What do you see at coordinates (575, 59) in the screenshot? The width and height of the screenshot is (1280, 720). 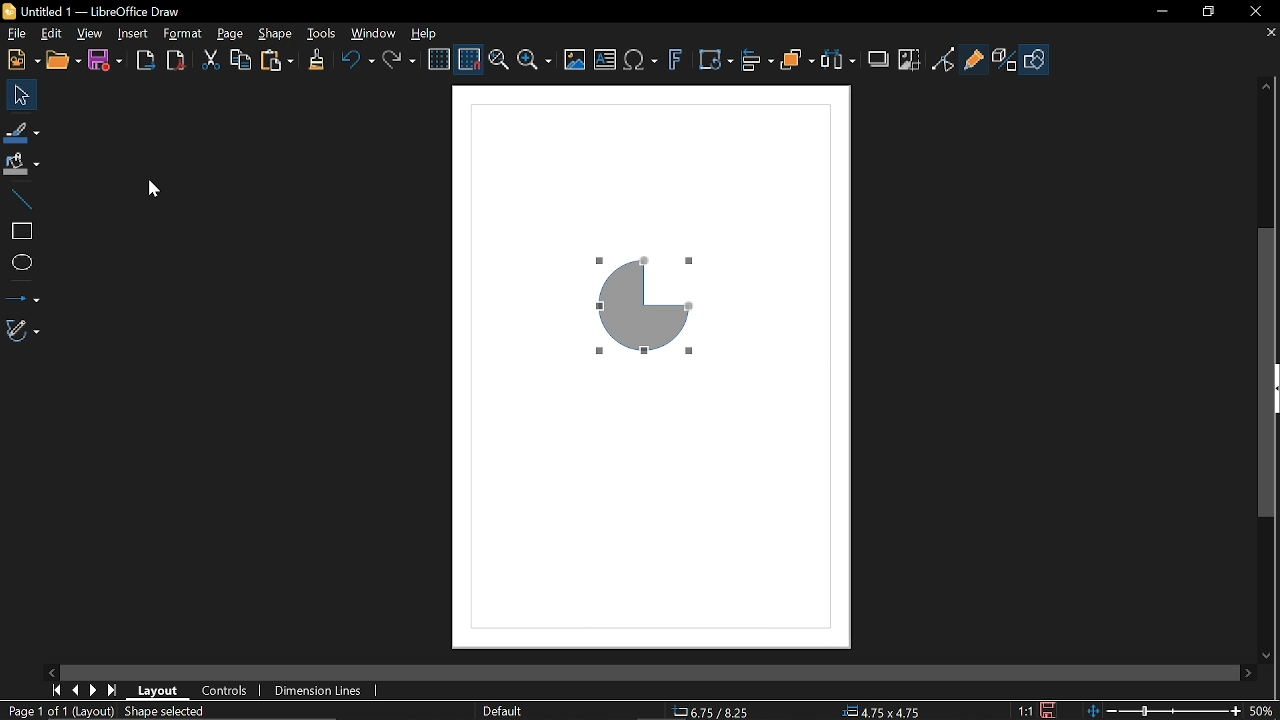 I see `Insert image` at bounding box center [575, 59].